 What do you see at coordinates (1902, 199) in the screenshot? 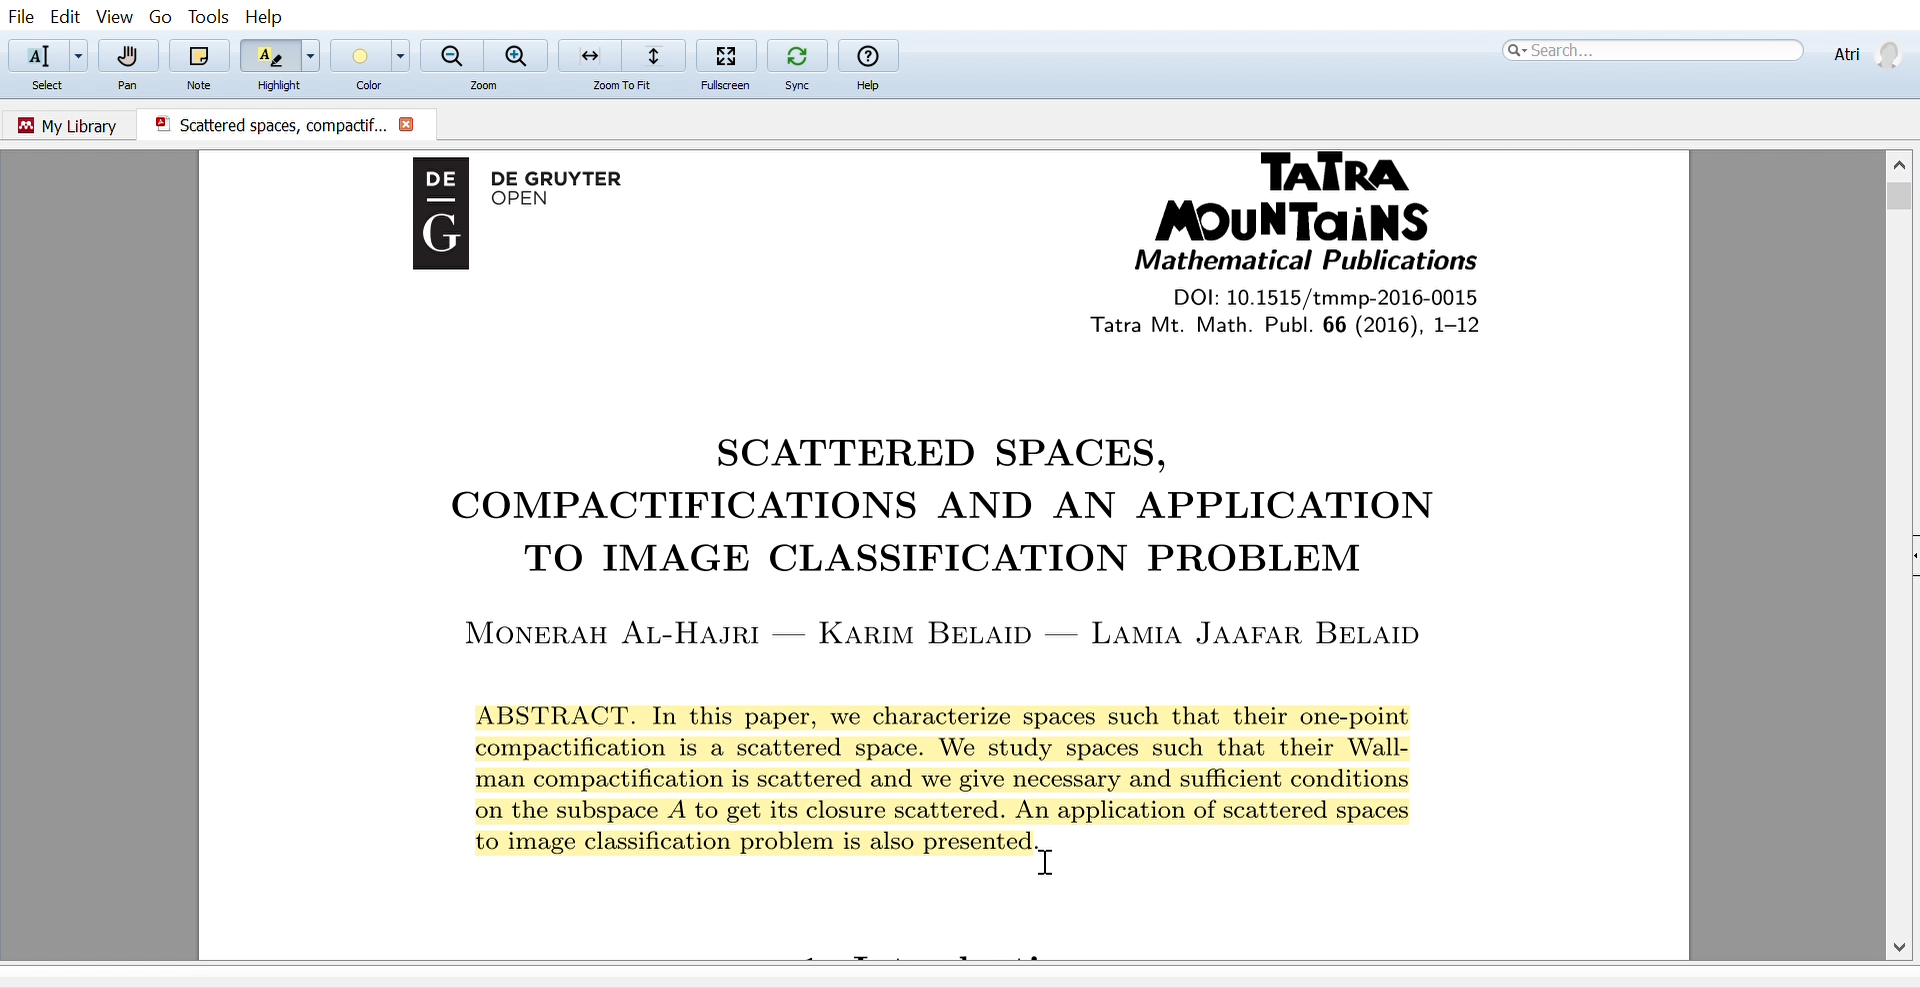
I see `Vertical scrollbar` at bounding box center [1902, 199].